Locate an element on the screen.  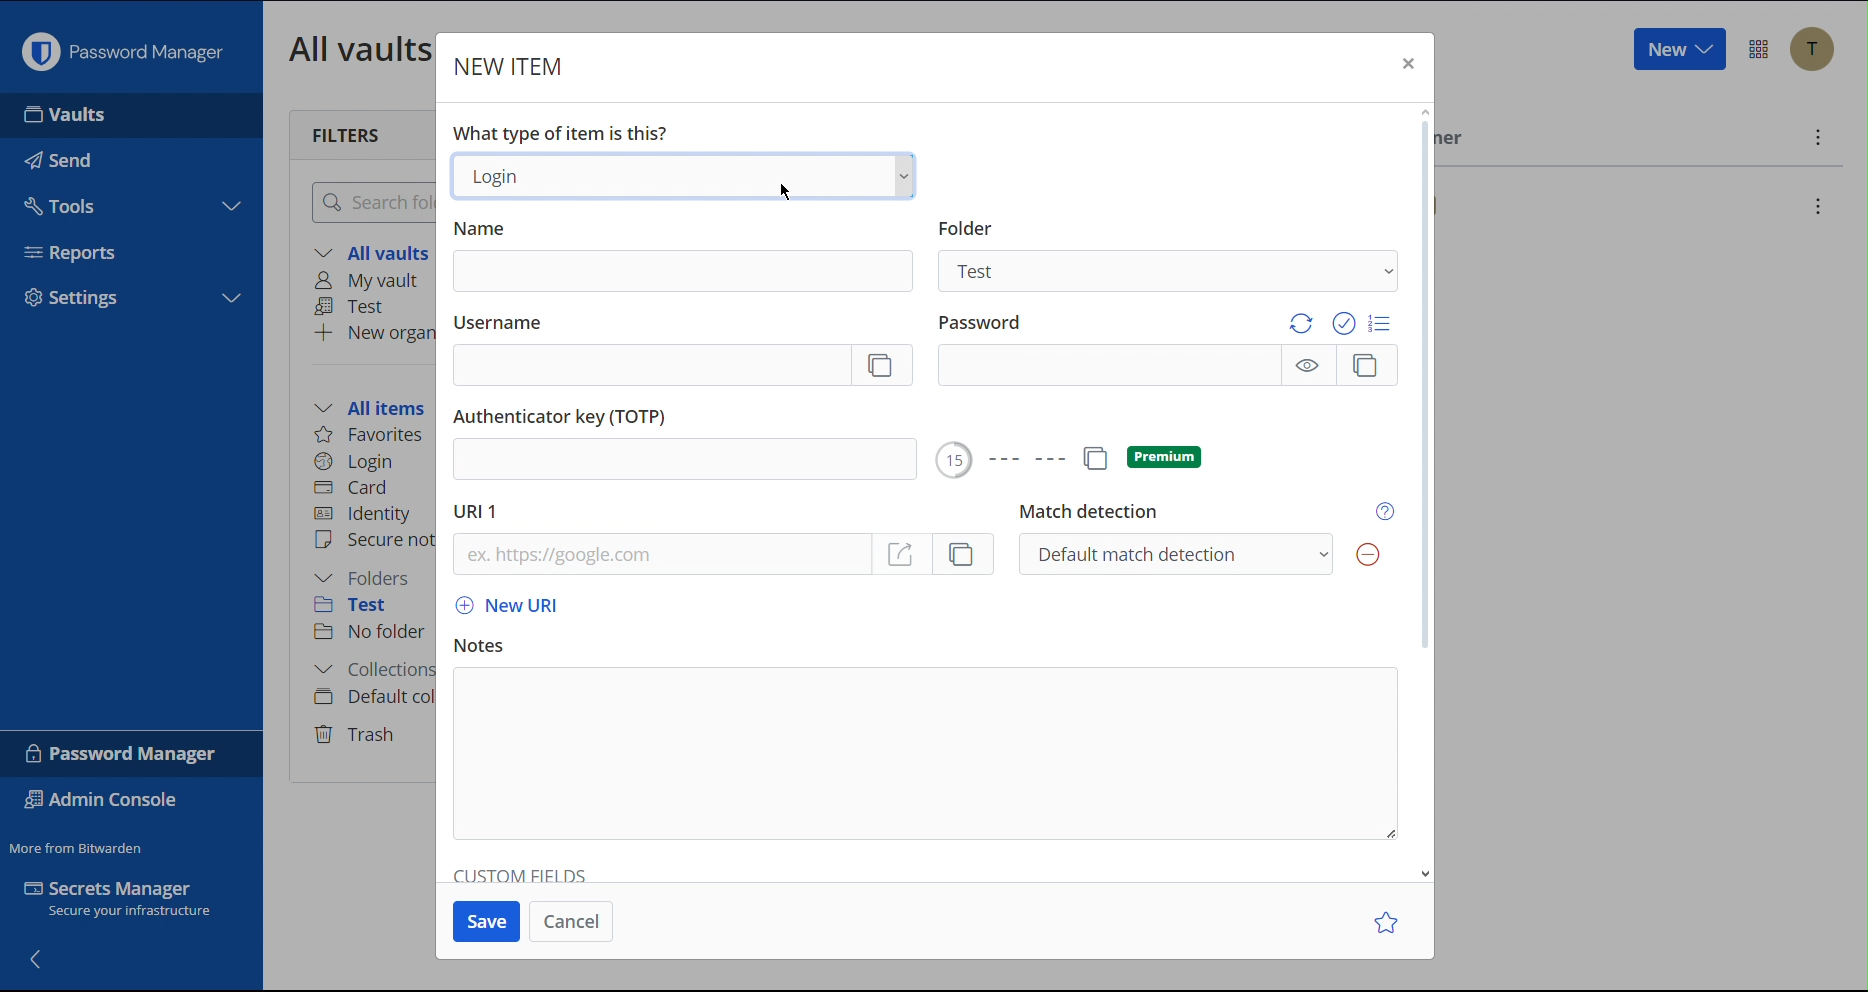
go to is located at coordinates (903, 554).